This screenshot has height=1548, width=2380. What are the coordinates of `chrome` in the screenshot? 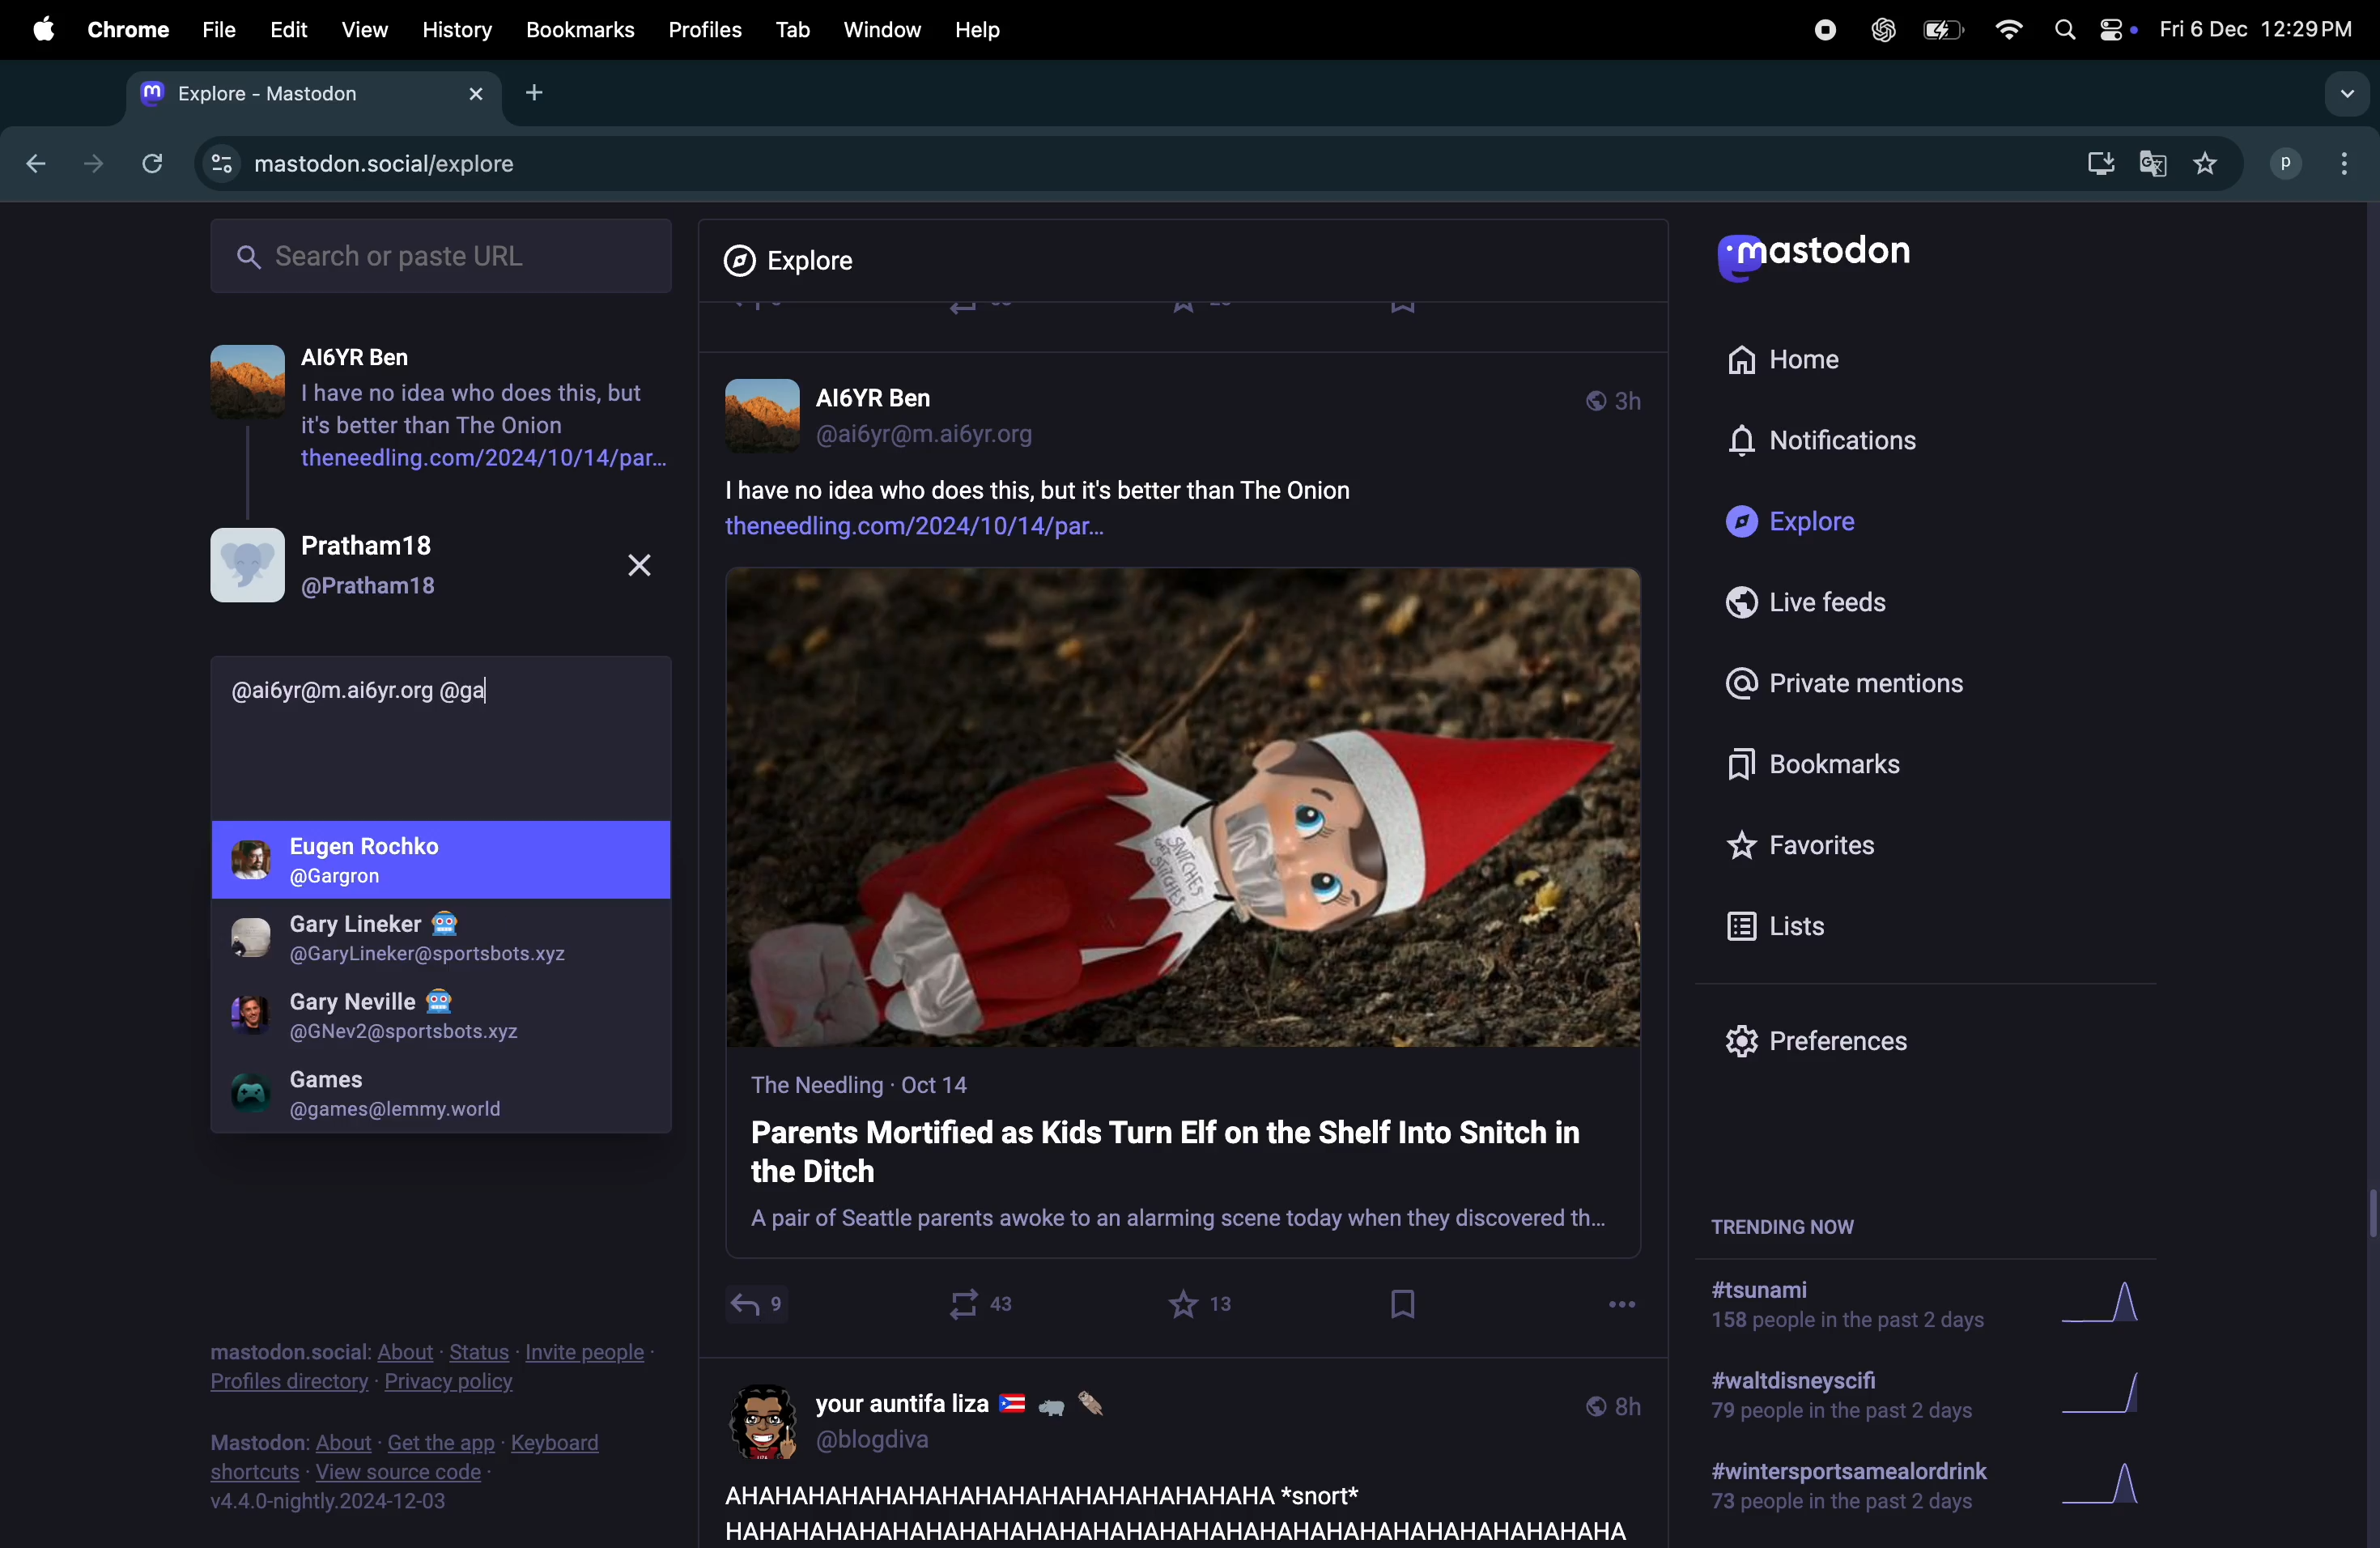 It's located at (124, 30).